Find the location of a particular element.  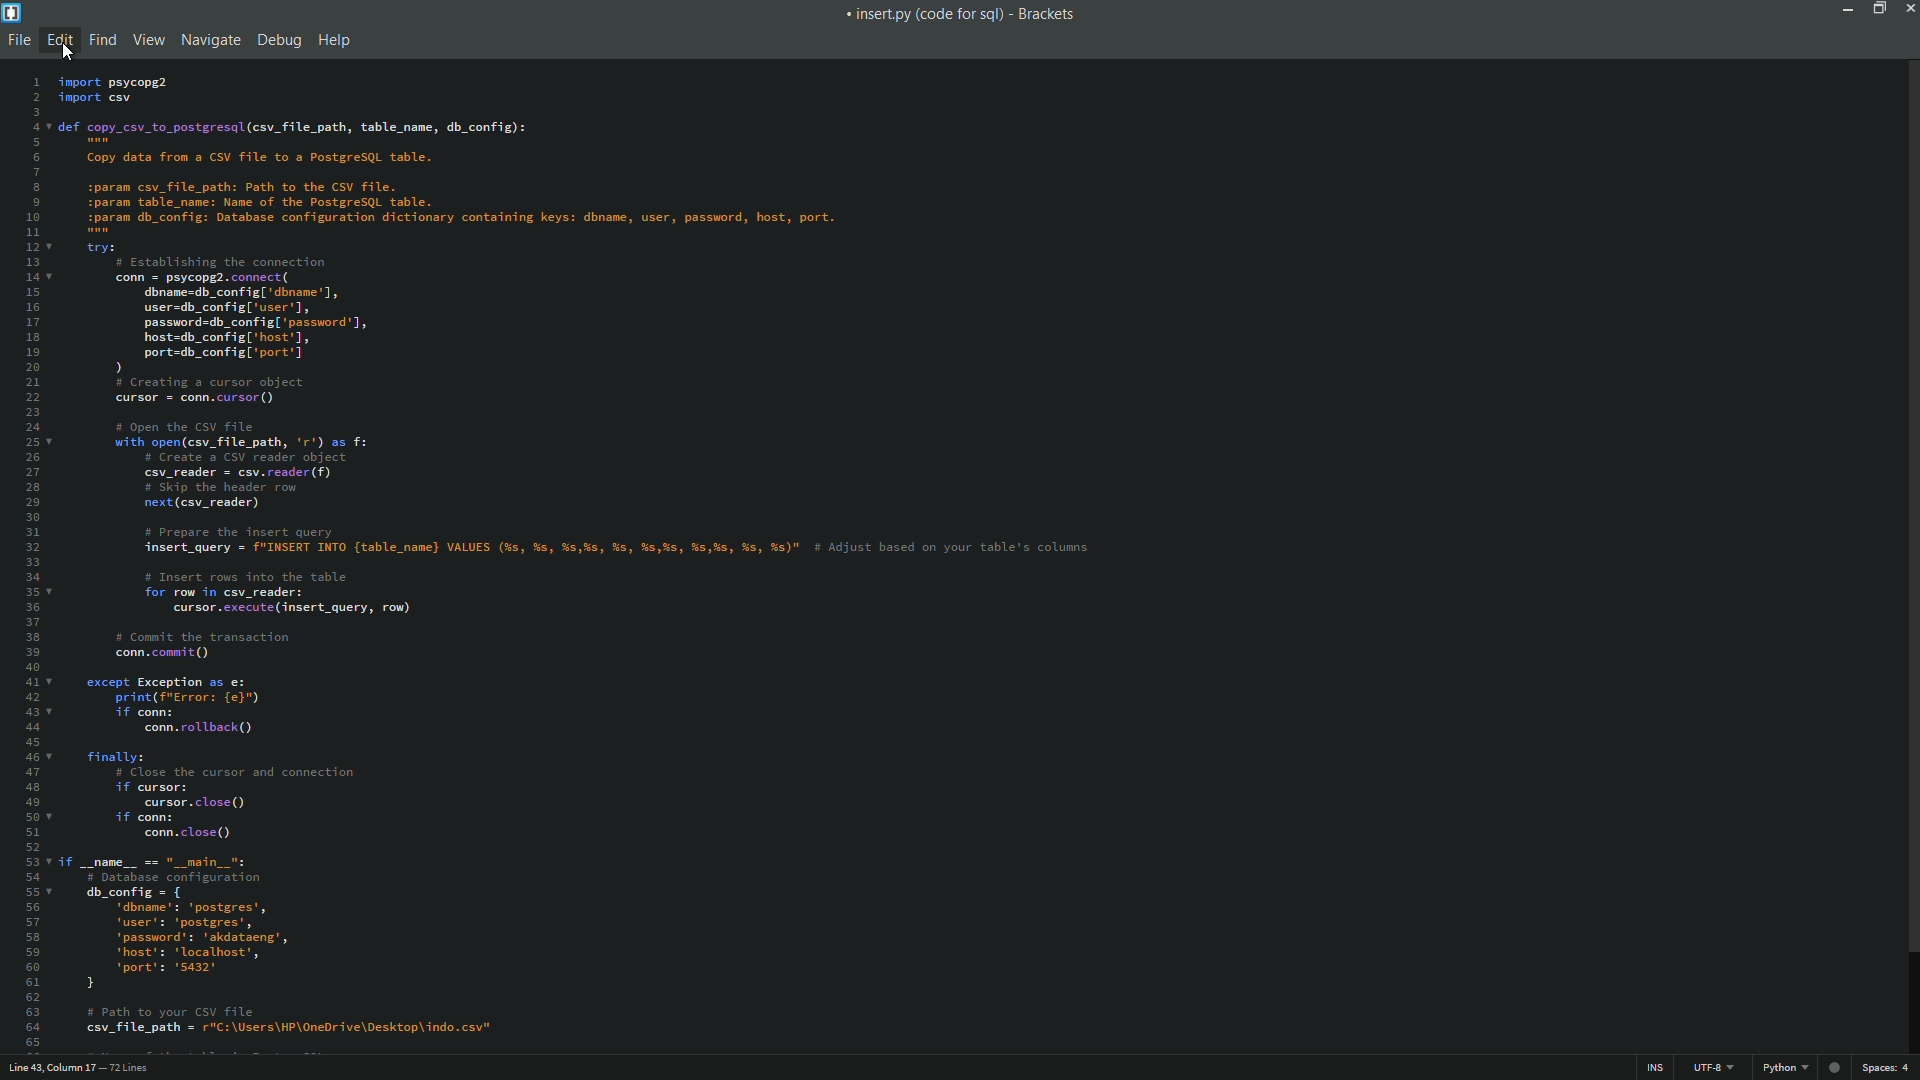

file menu is located at coordinates (16, 41).